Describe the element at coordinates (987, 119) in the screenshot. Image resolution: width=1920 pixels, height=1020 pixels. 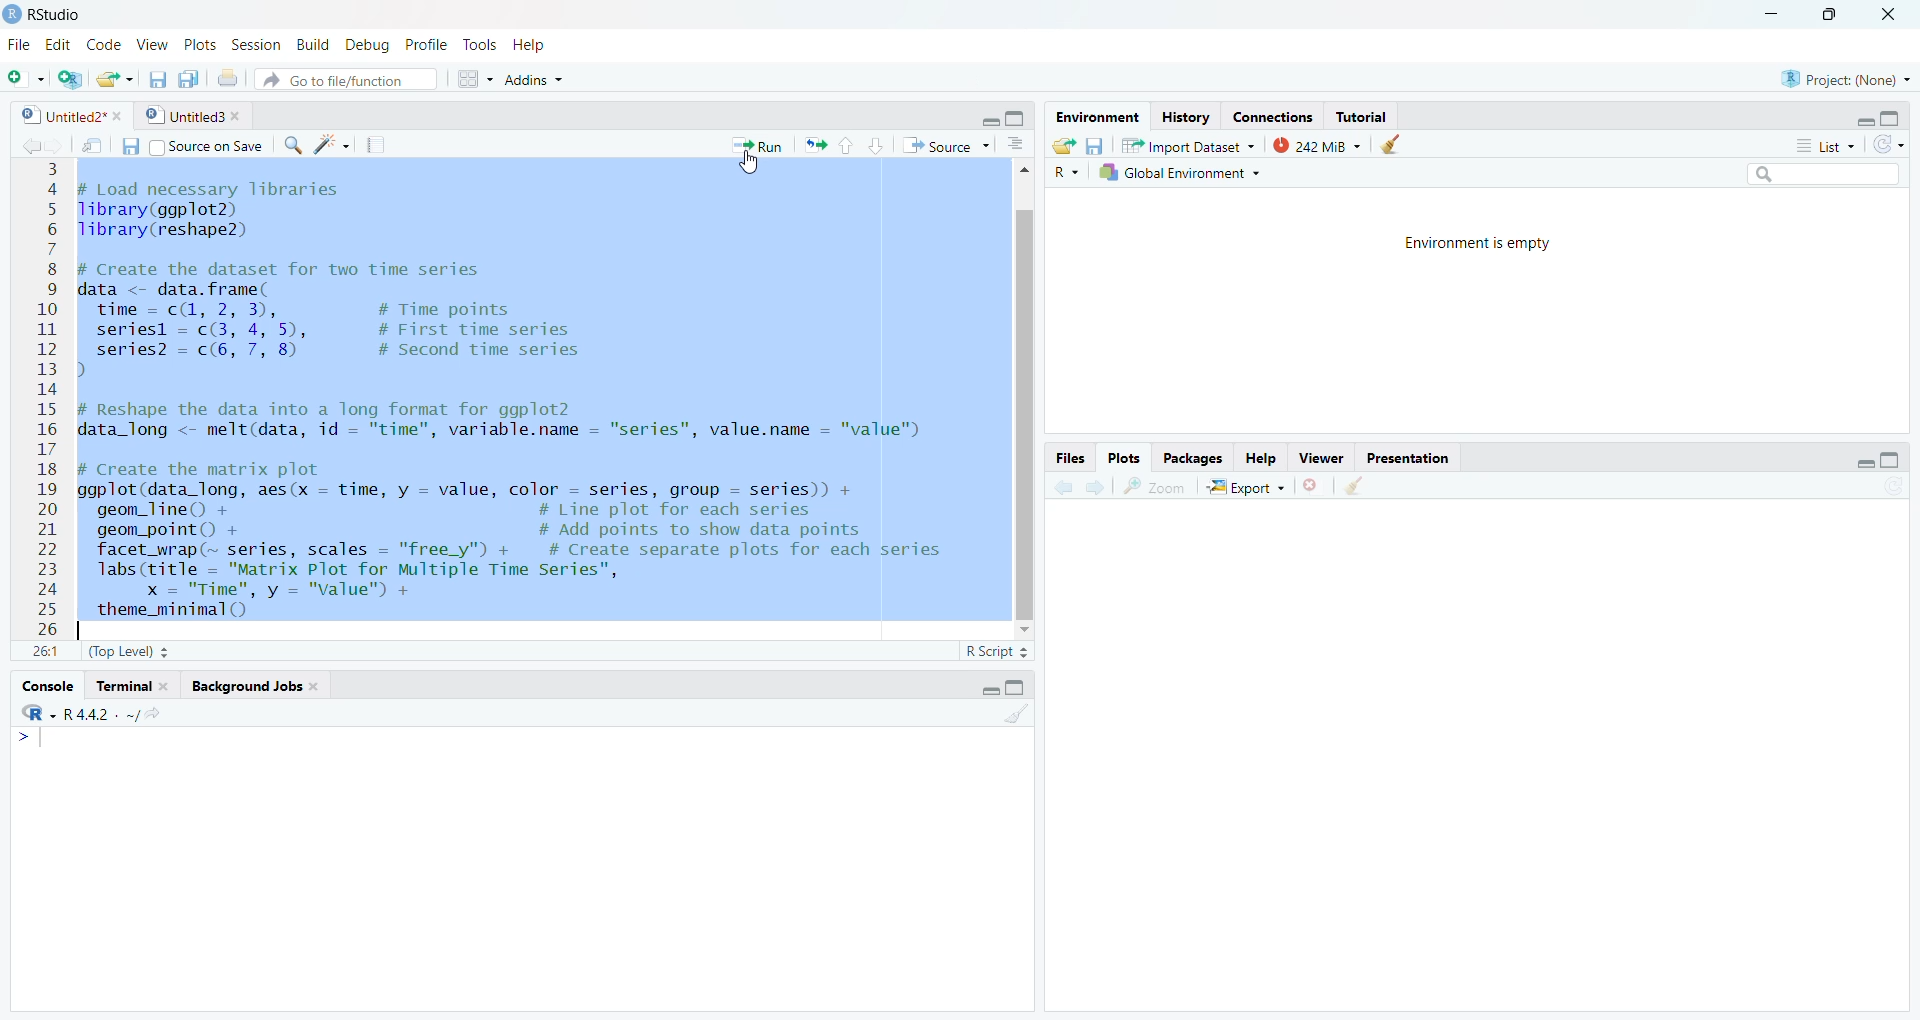
I see `minimize` at that location.